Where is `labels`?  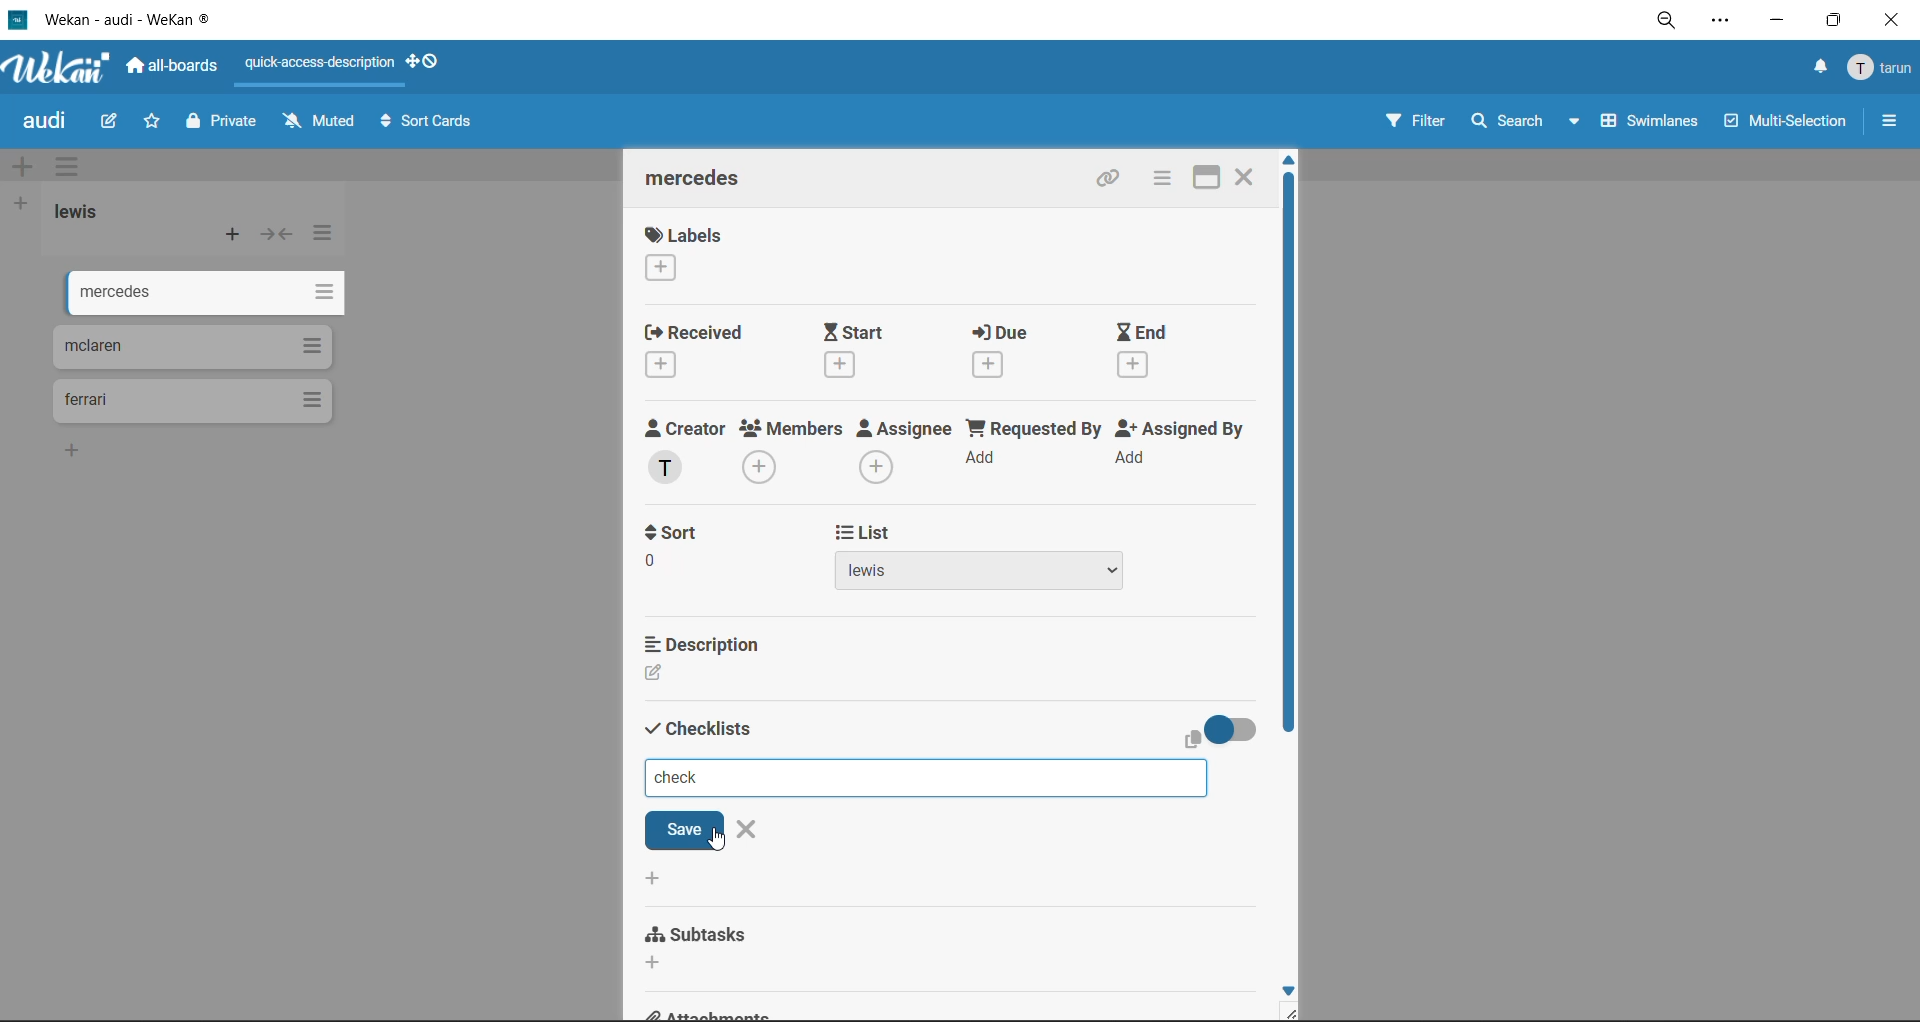 labels is located at coordinates (683, 257).